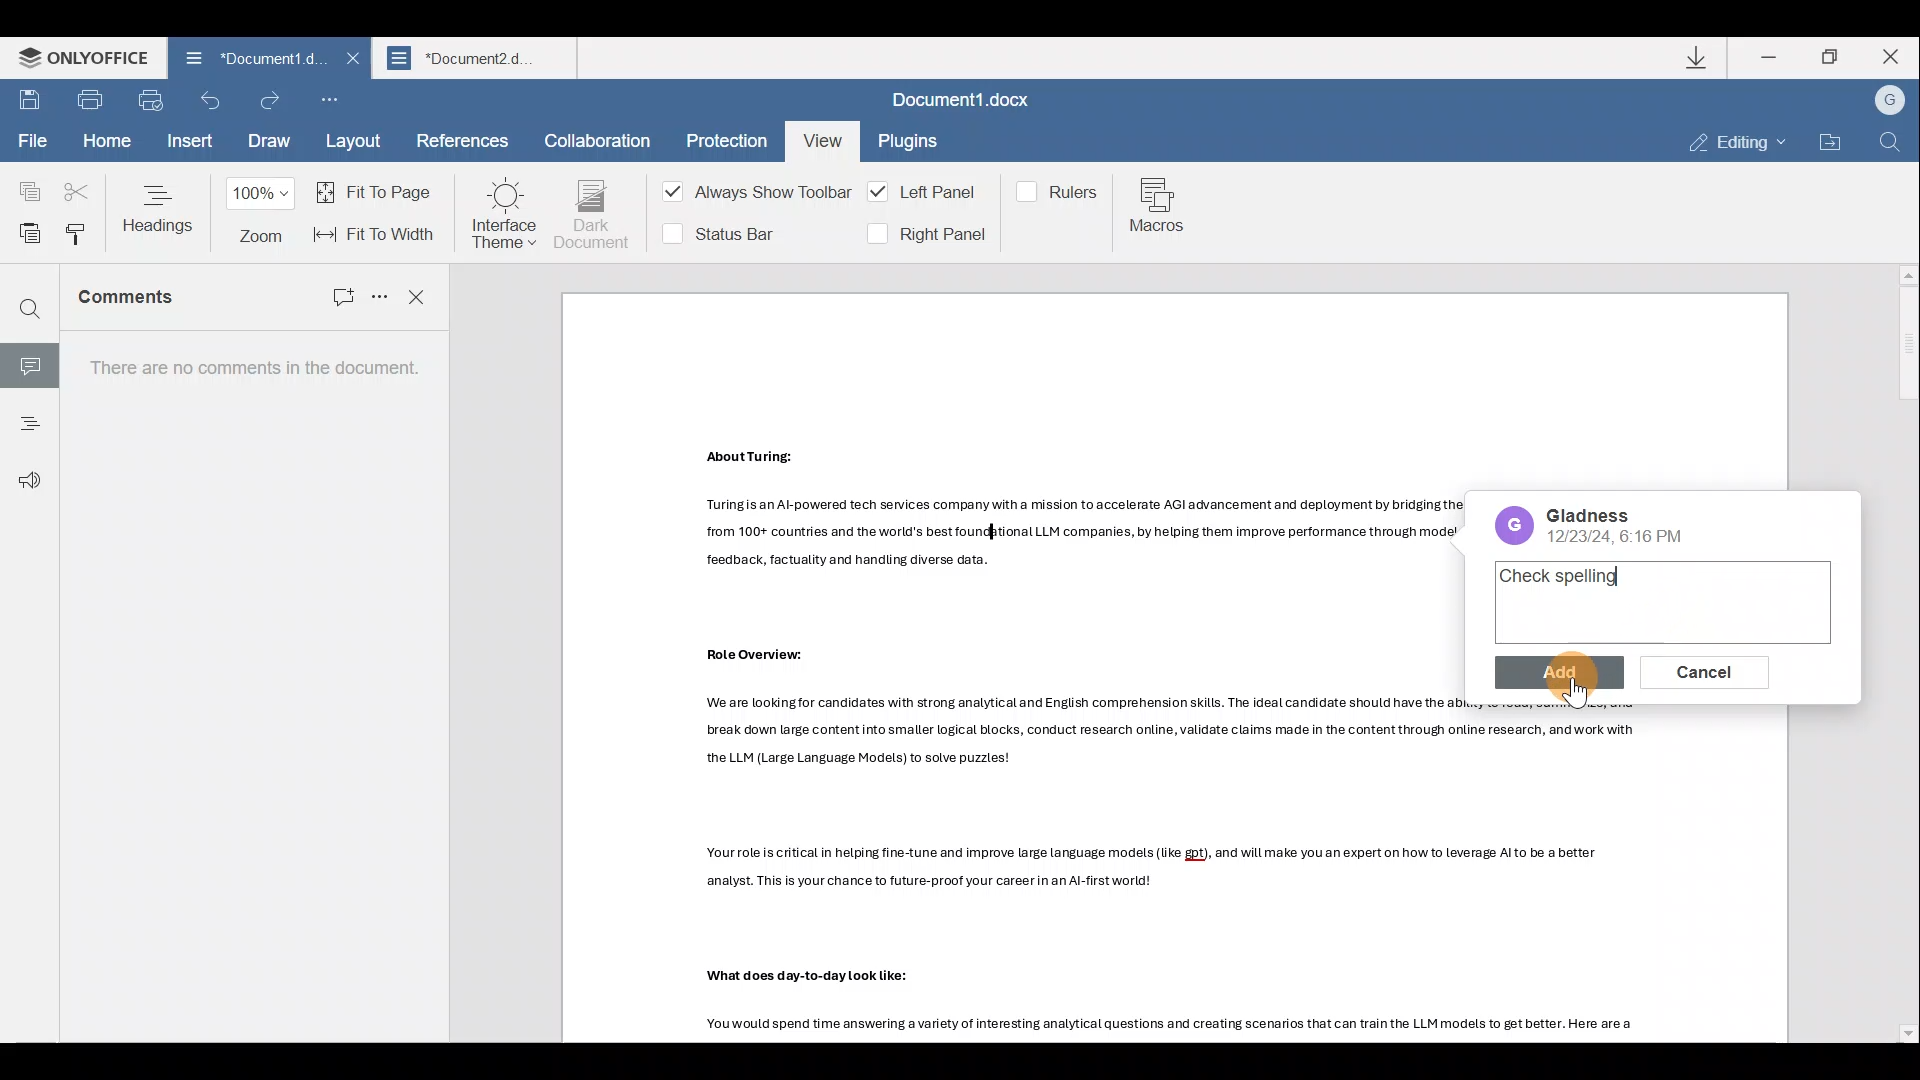 This screenshot has height=1080, width=1920. Describe the element at coordinates (1664, 601) in the screenshot. I see `Comment box` at that location.